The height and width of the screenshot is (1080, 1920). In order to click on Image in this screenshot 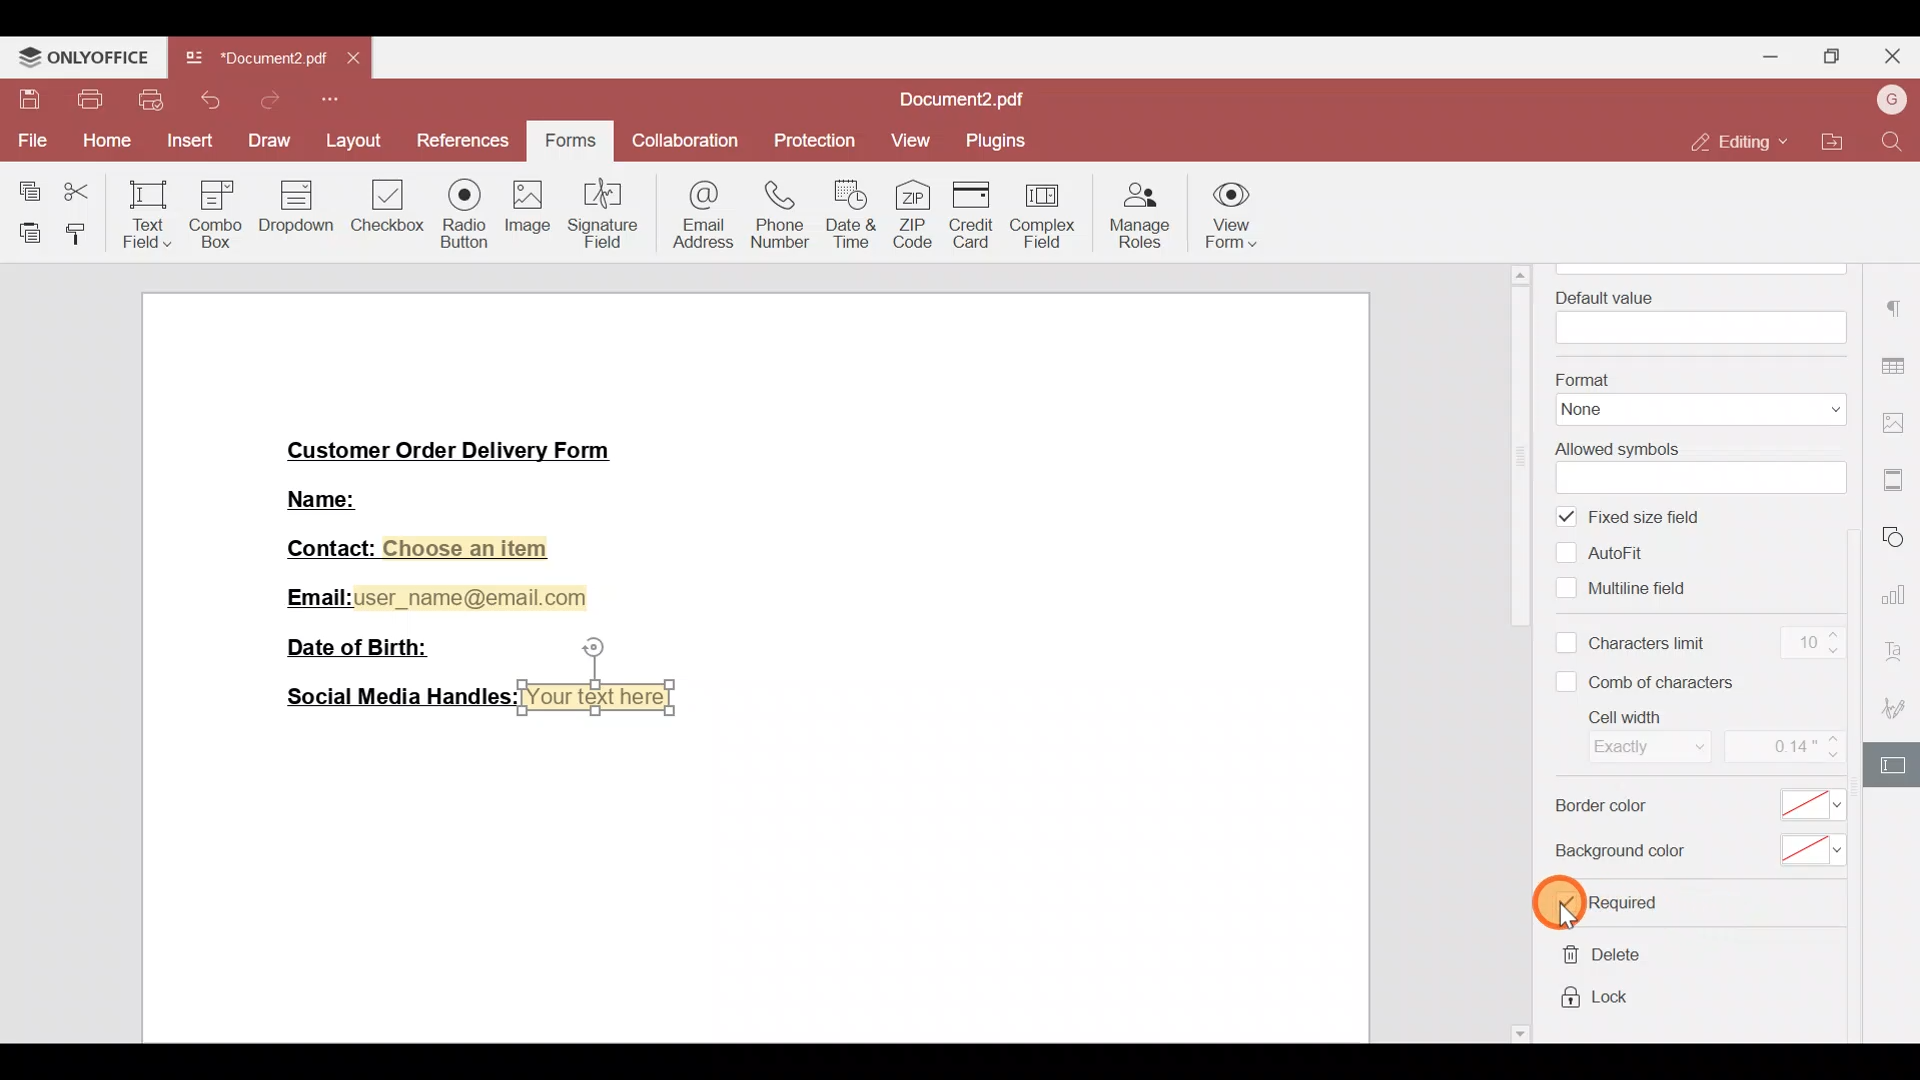, I will do `click(525, 211)`.